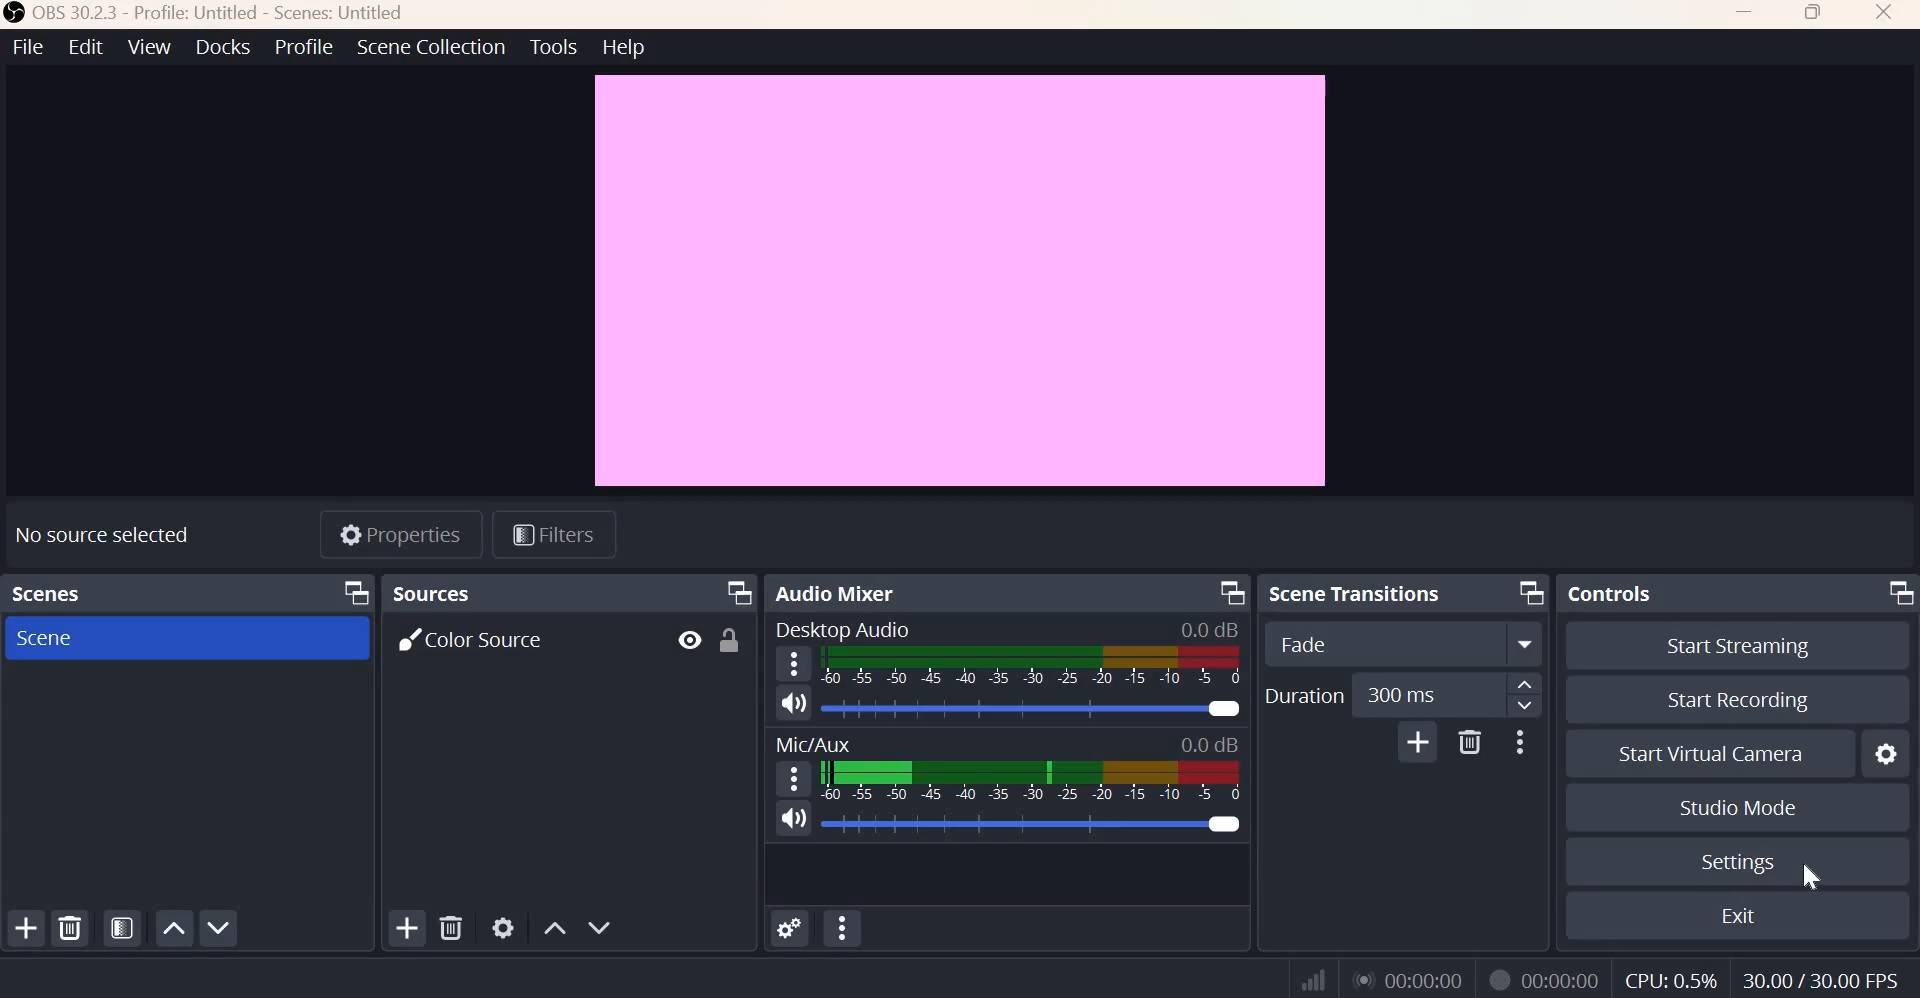  Describe the element at coordinates (1223, 709) in the screenshot. I see `Audio Slider` at that location.